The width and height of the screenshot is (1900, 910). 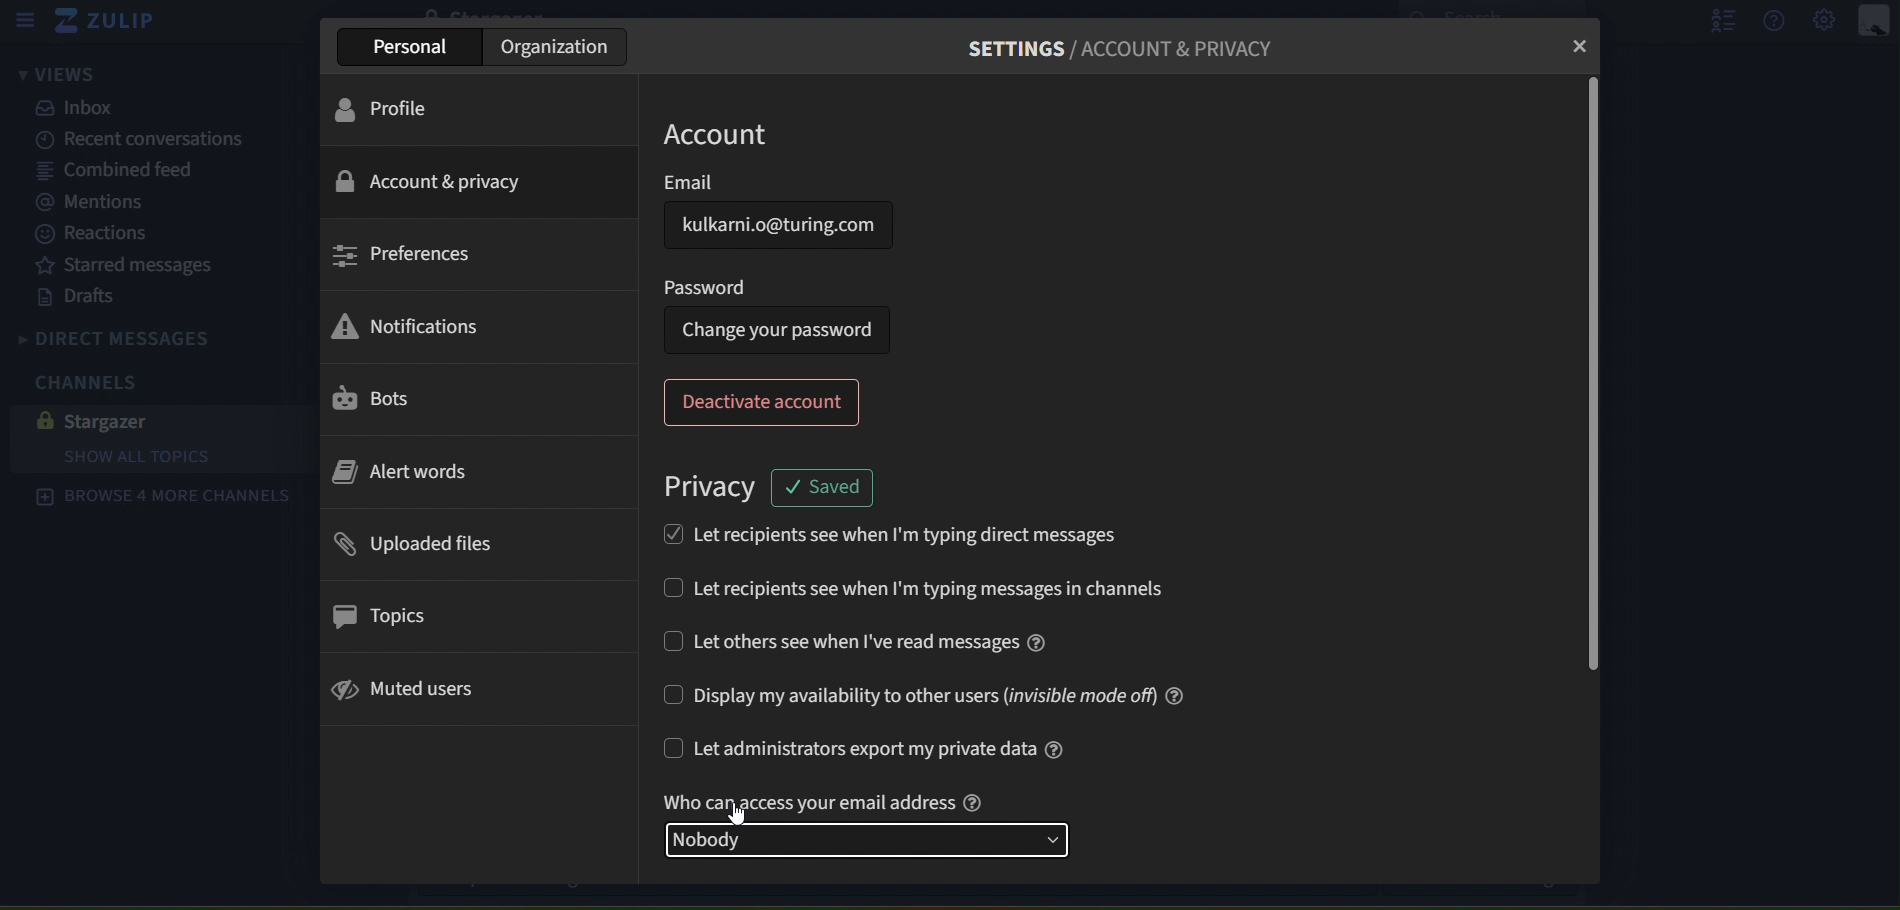 What do you see at coordinates (414, 545) in the screenshot?
I see `uploaded files` at bounding box center [414, 545].